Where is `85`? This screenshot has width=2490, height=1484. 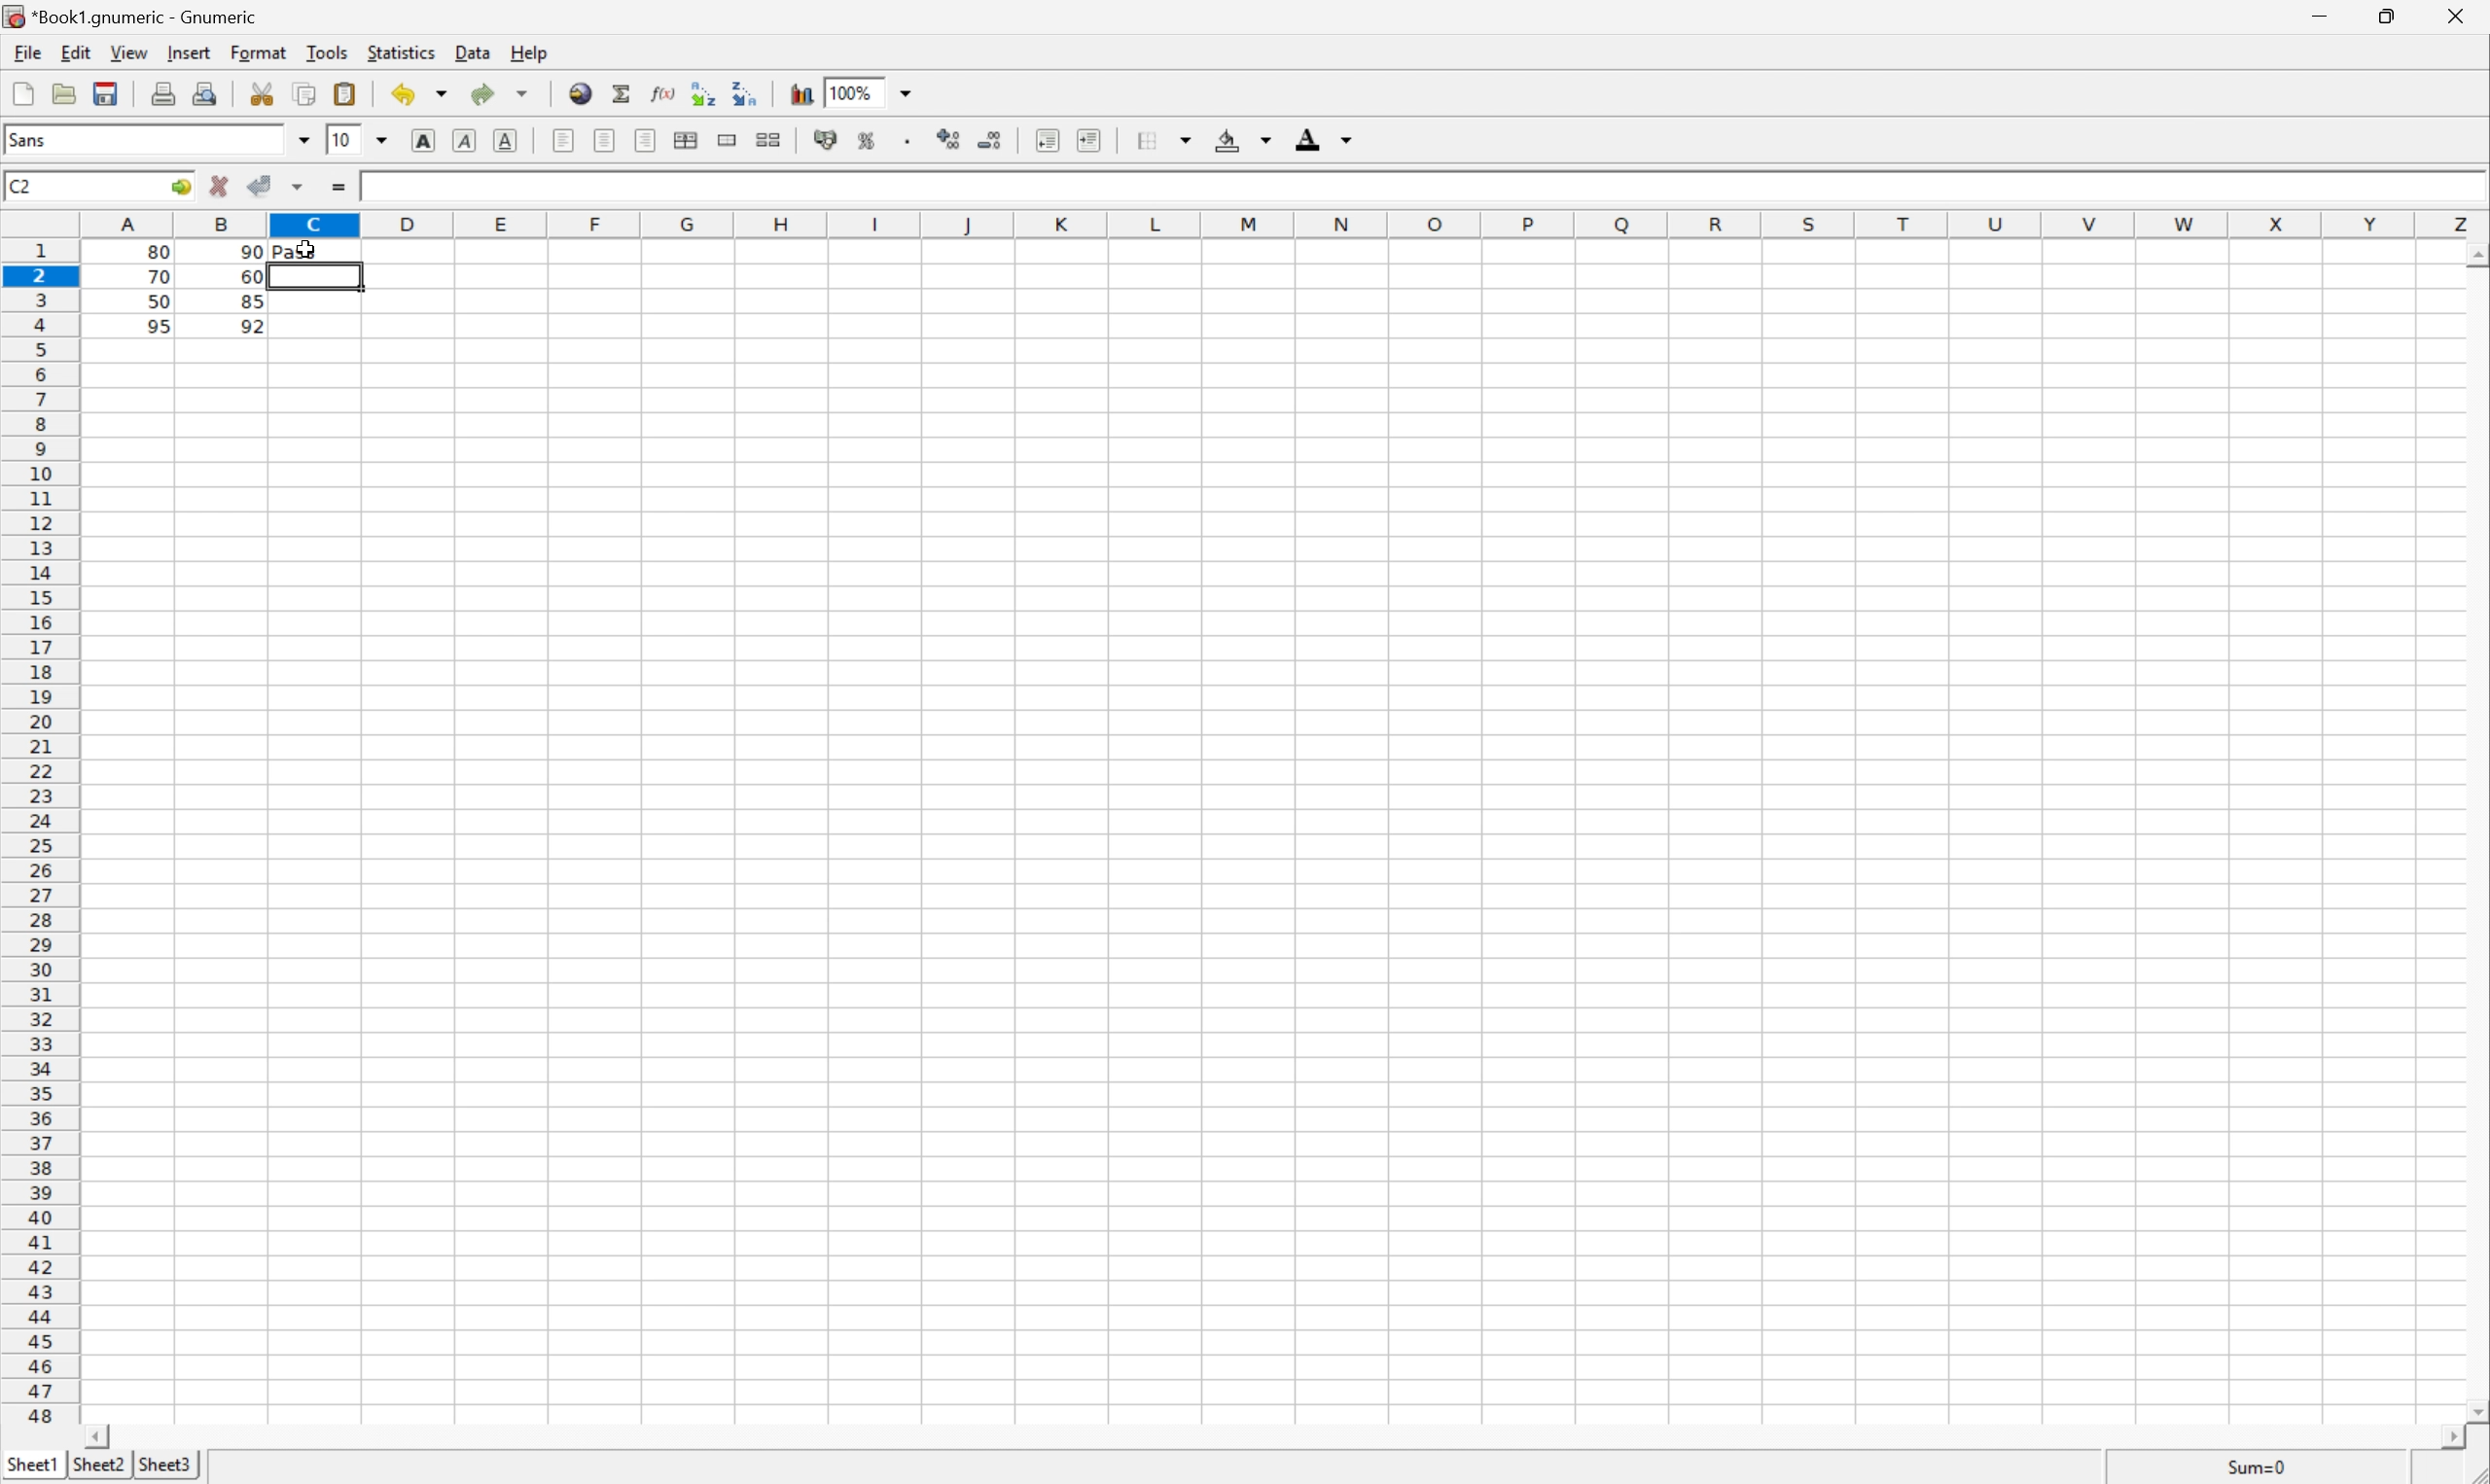 85 is located at coordinates (251, 304).